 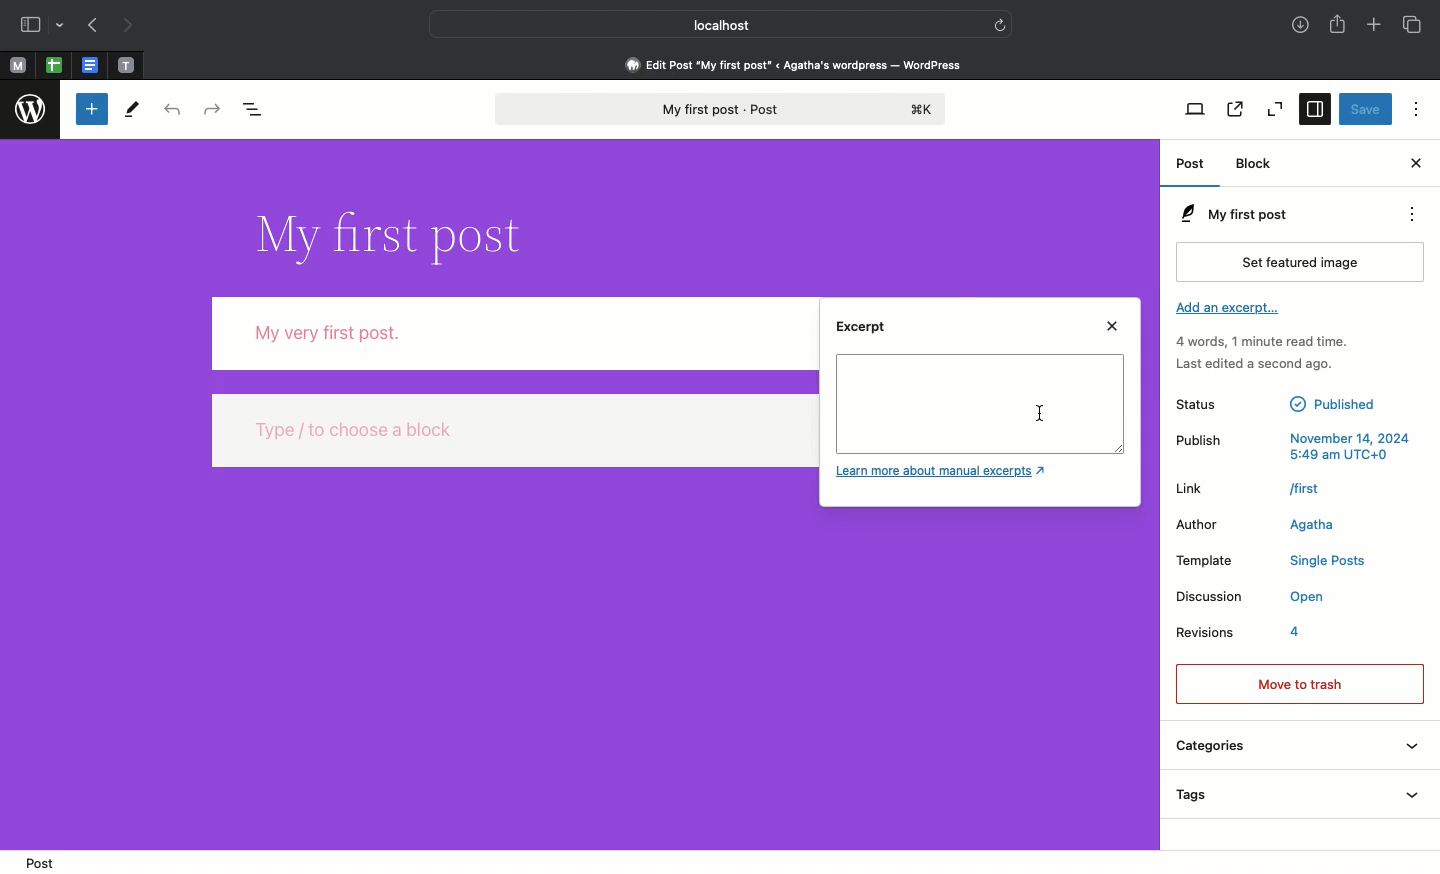 I want to click on My first post, so click(x=1231, y=214).